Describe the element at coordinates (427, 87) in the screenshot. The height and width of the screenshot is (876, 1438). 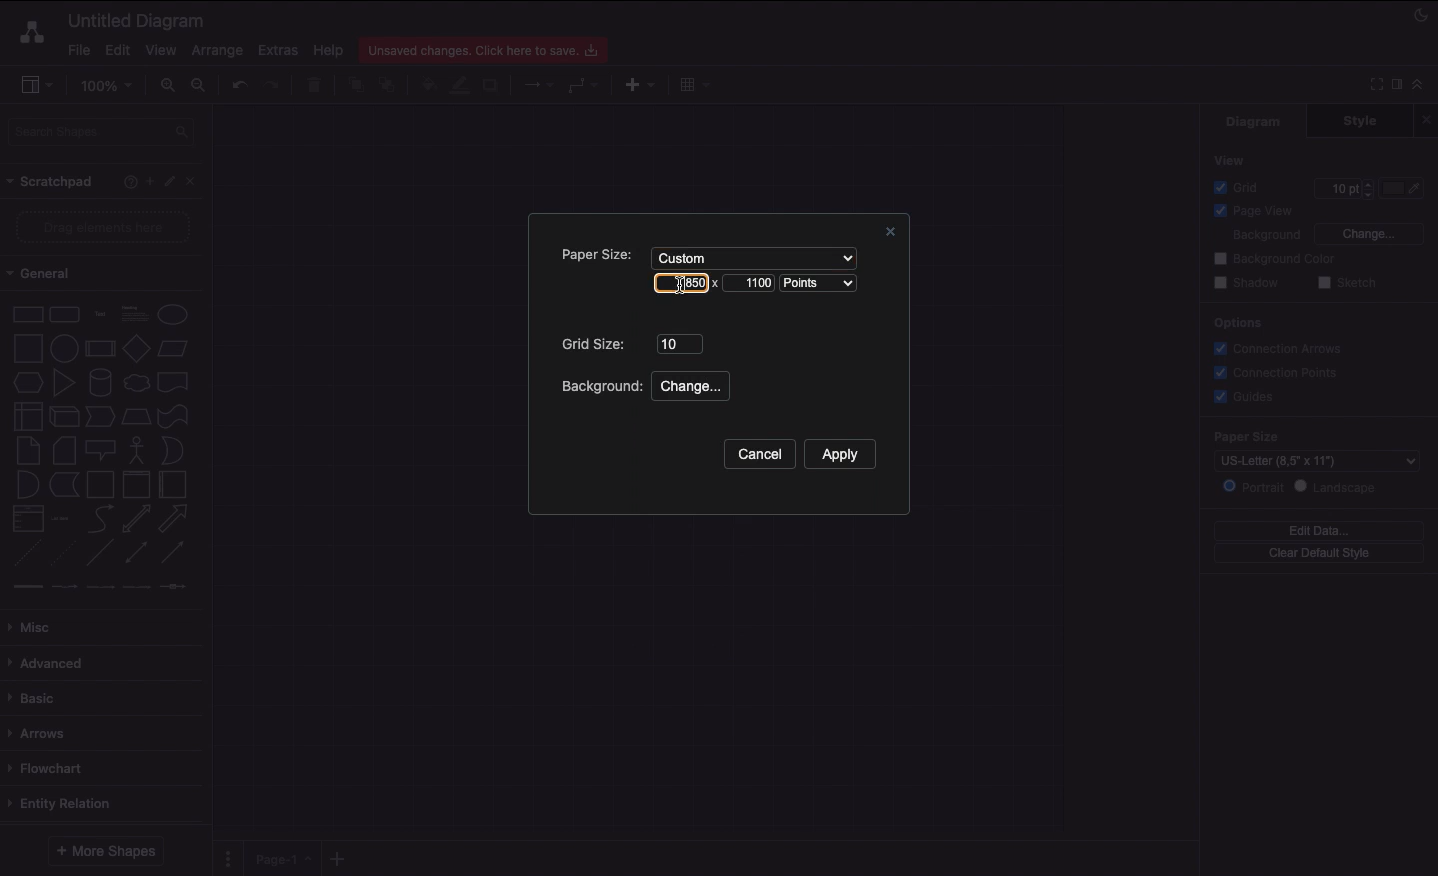
I see `Fill color` at that location.